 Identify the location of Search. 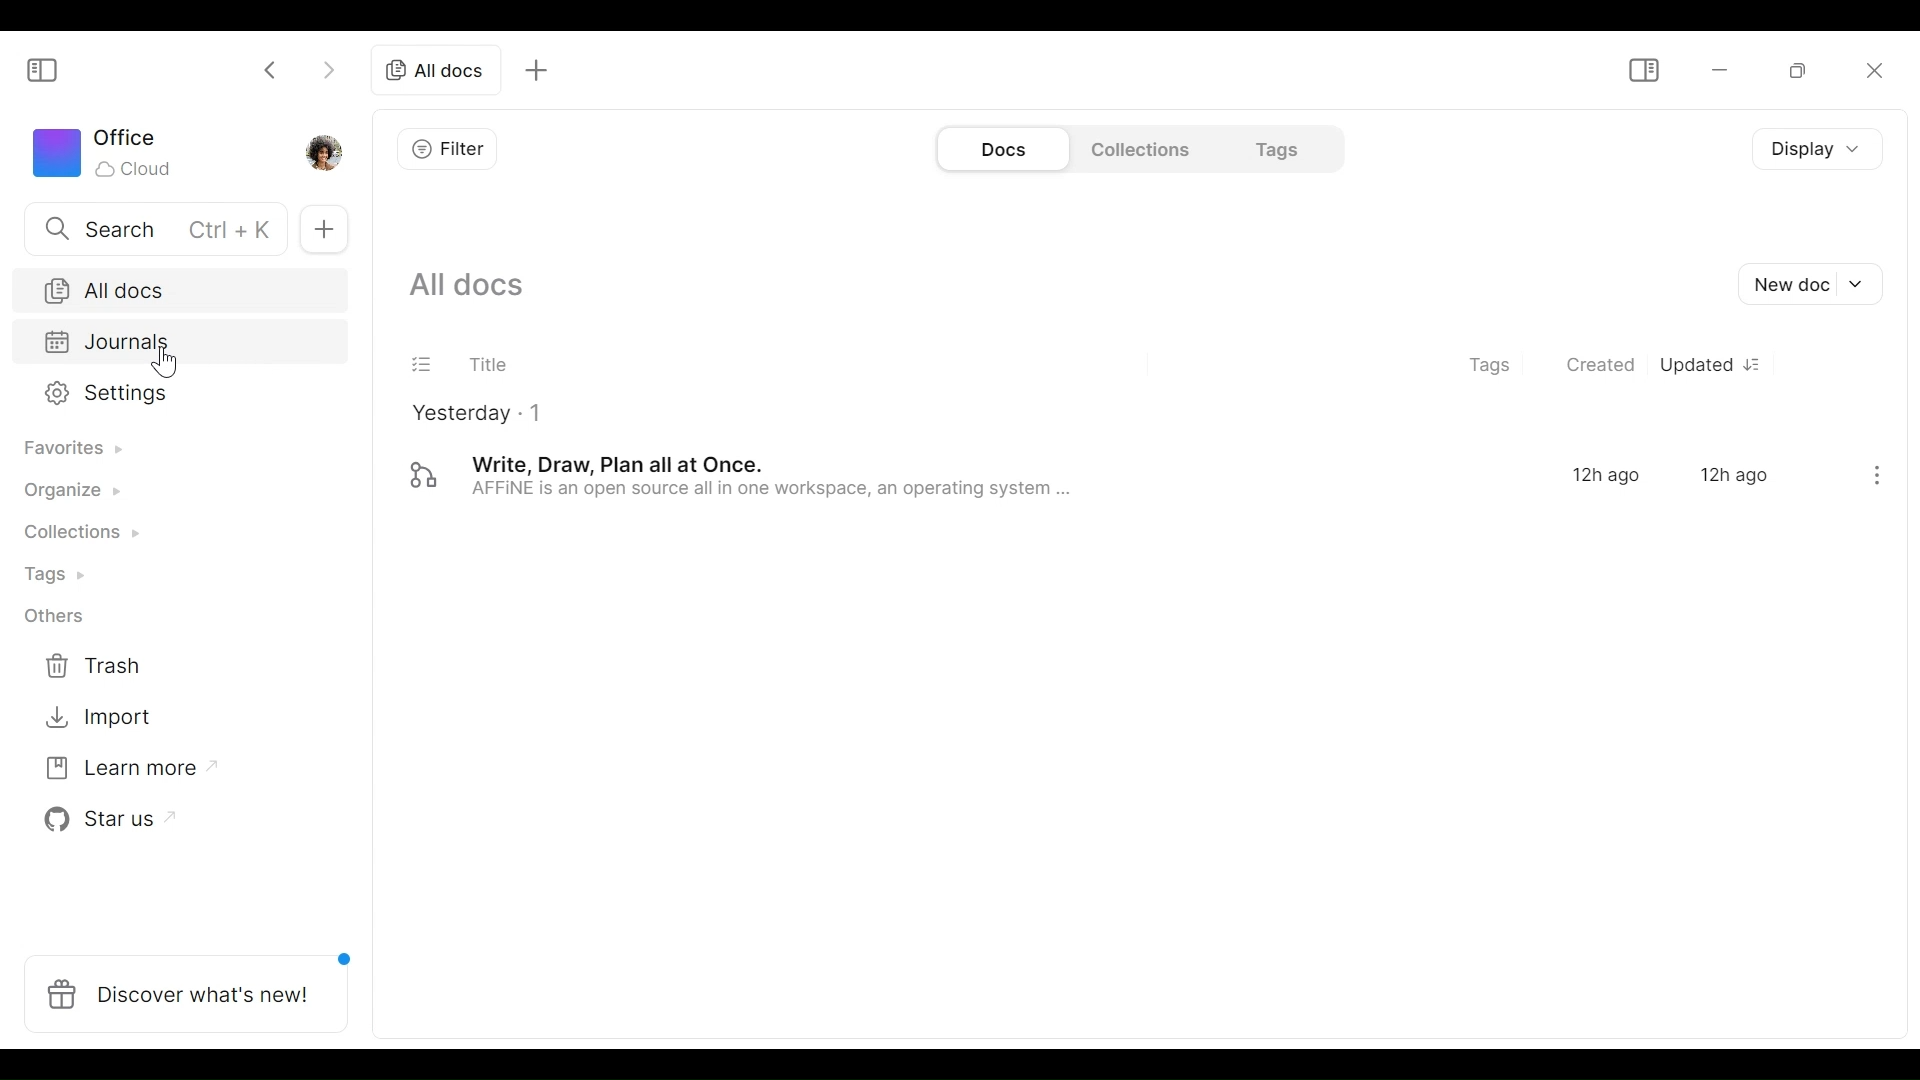
(153, 228).